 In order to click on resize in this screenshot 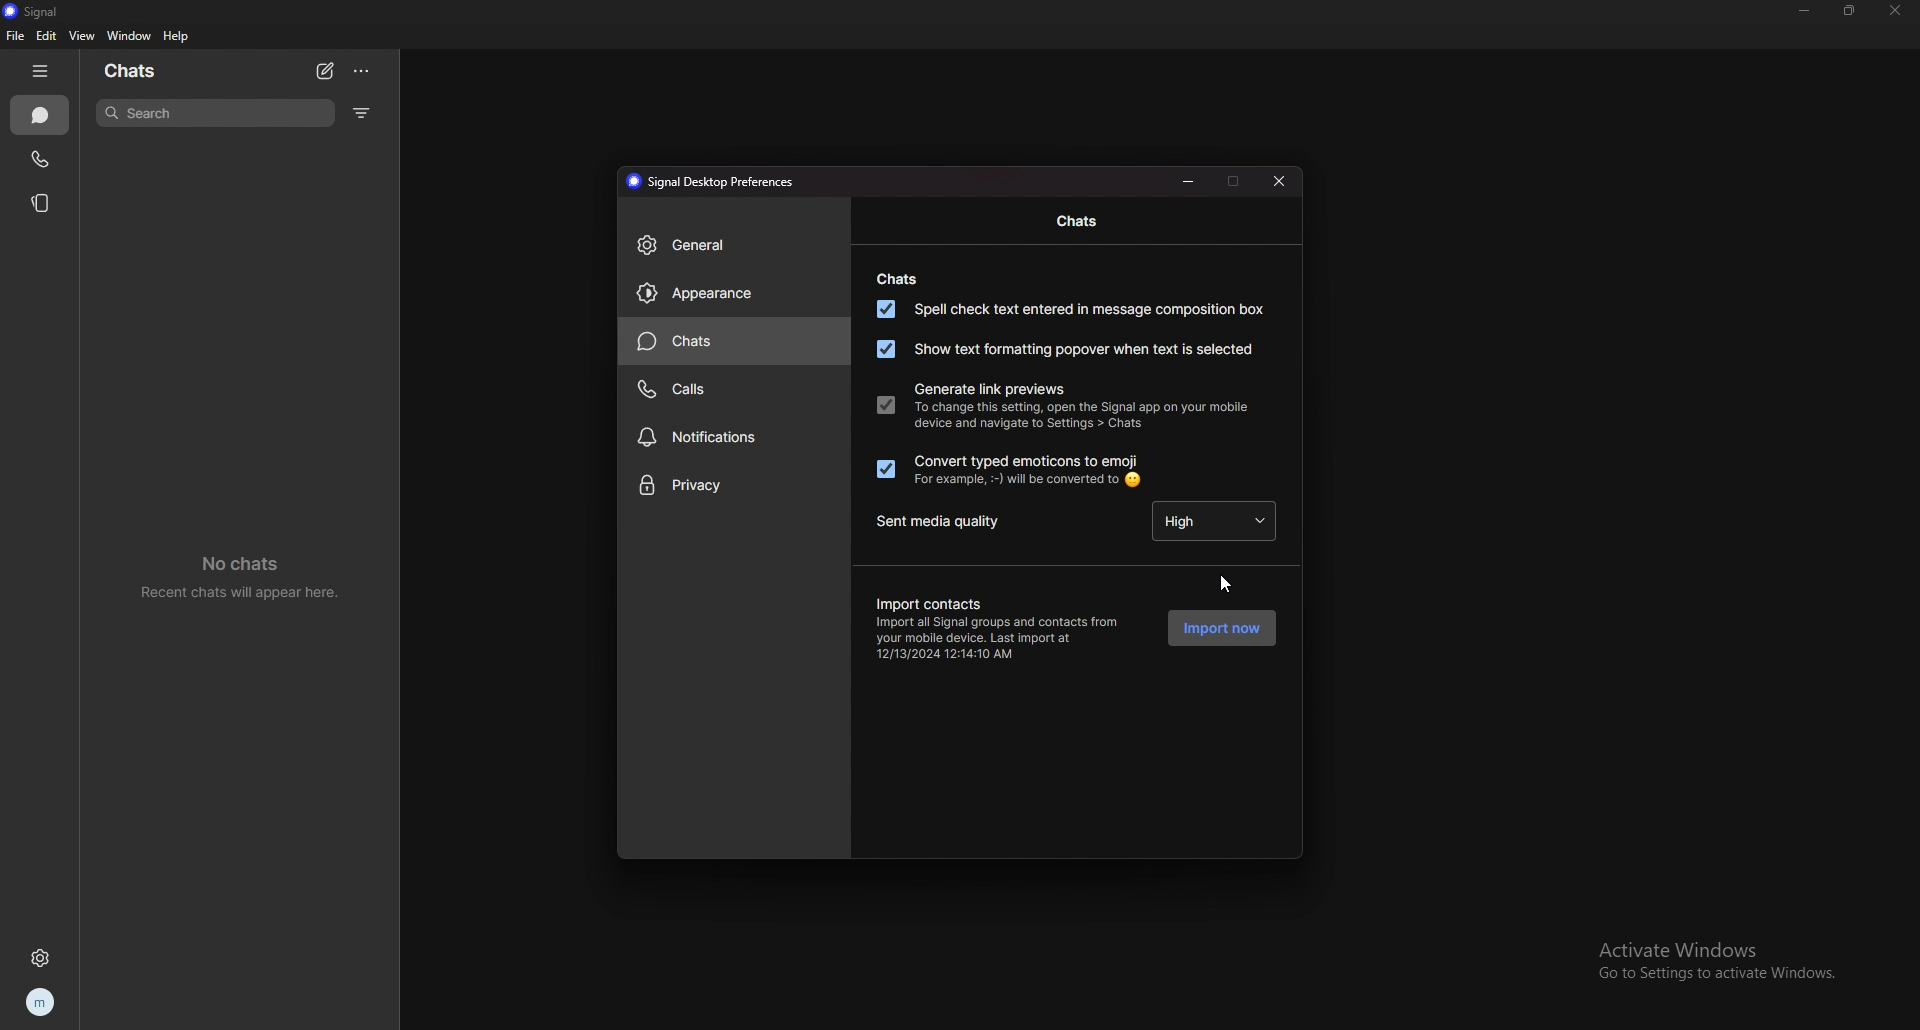, I will do `click(1850, 9)`.